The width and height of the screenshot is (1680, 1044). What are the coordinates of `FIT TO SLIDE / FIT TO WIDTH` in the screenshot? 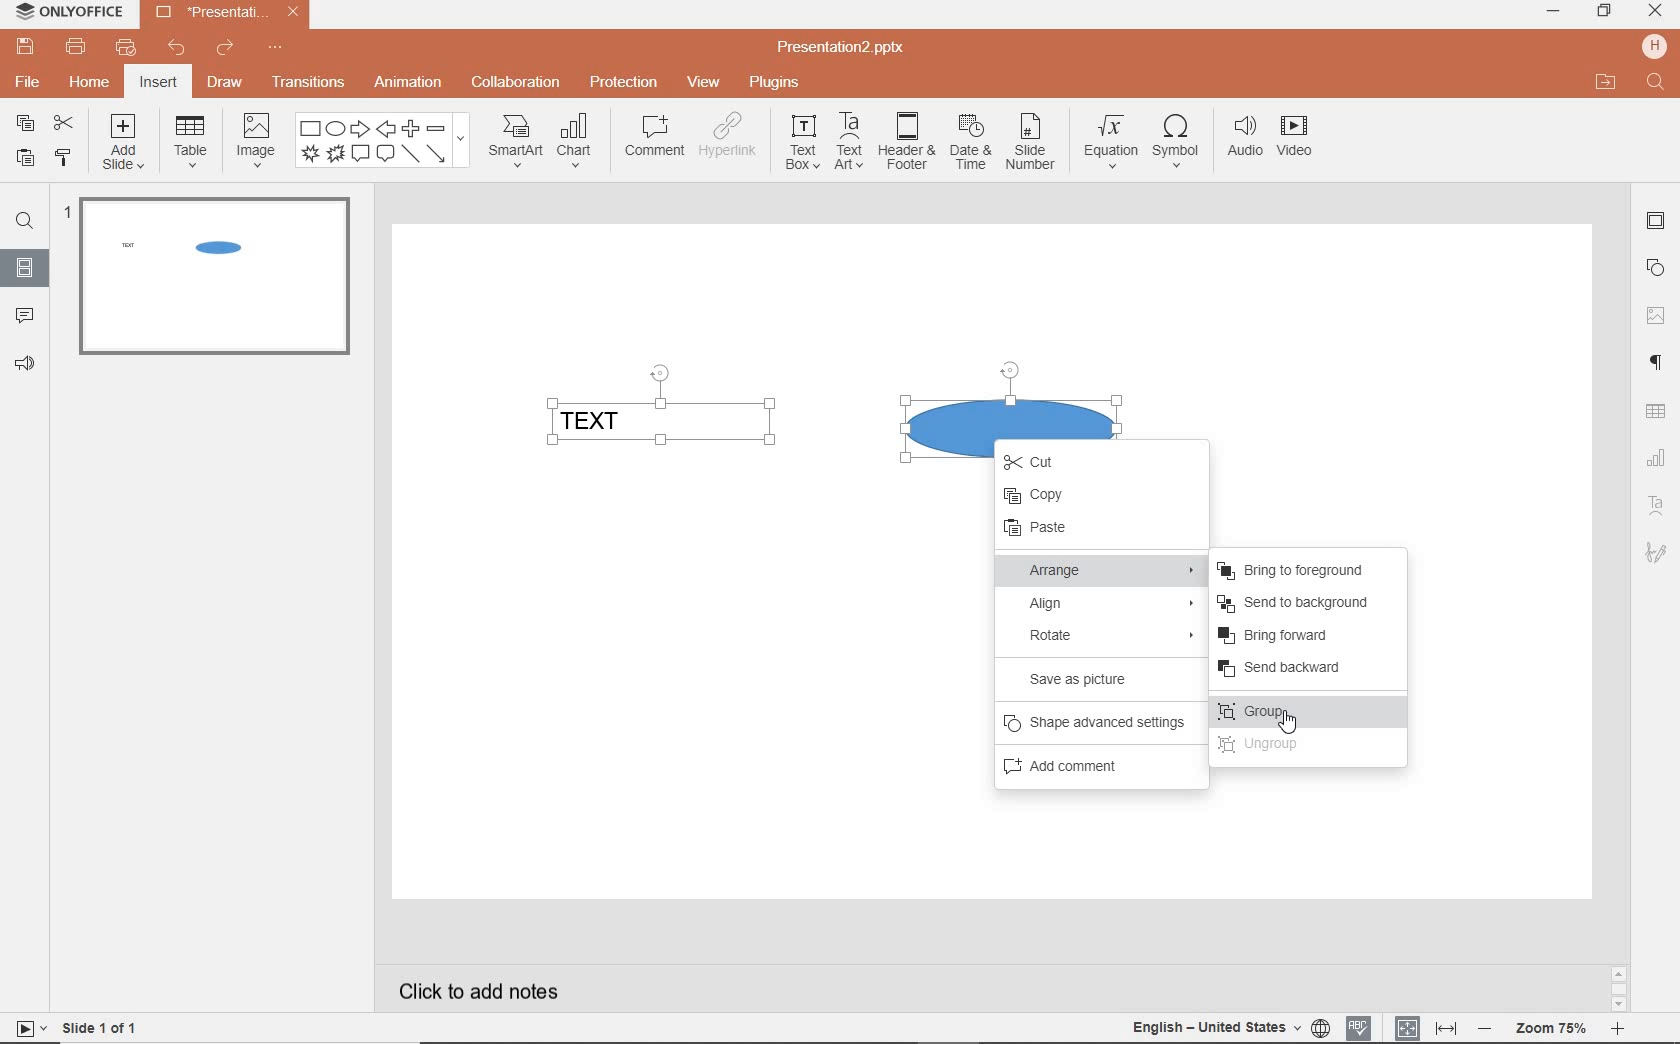 It's located at (1427, 1026).